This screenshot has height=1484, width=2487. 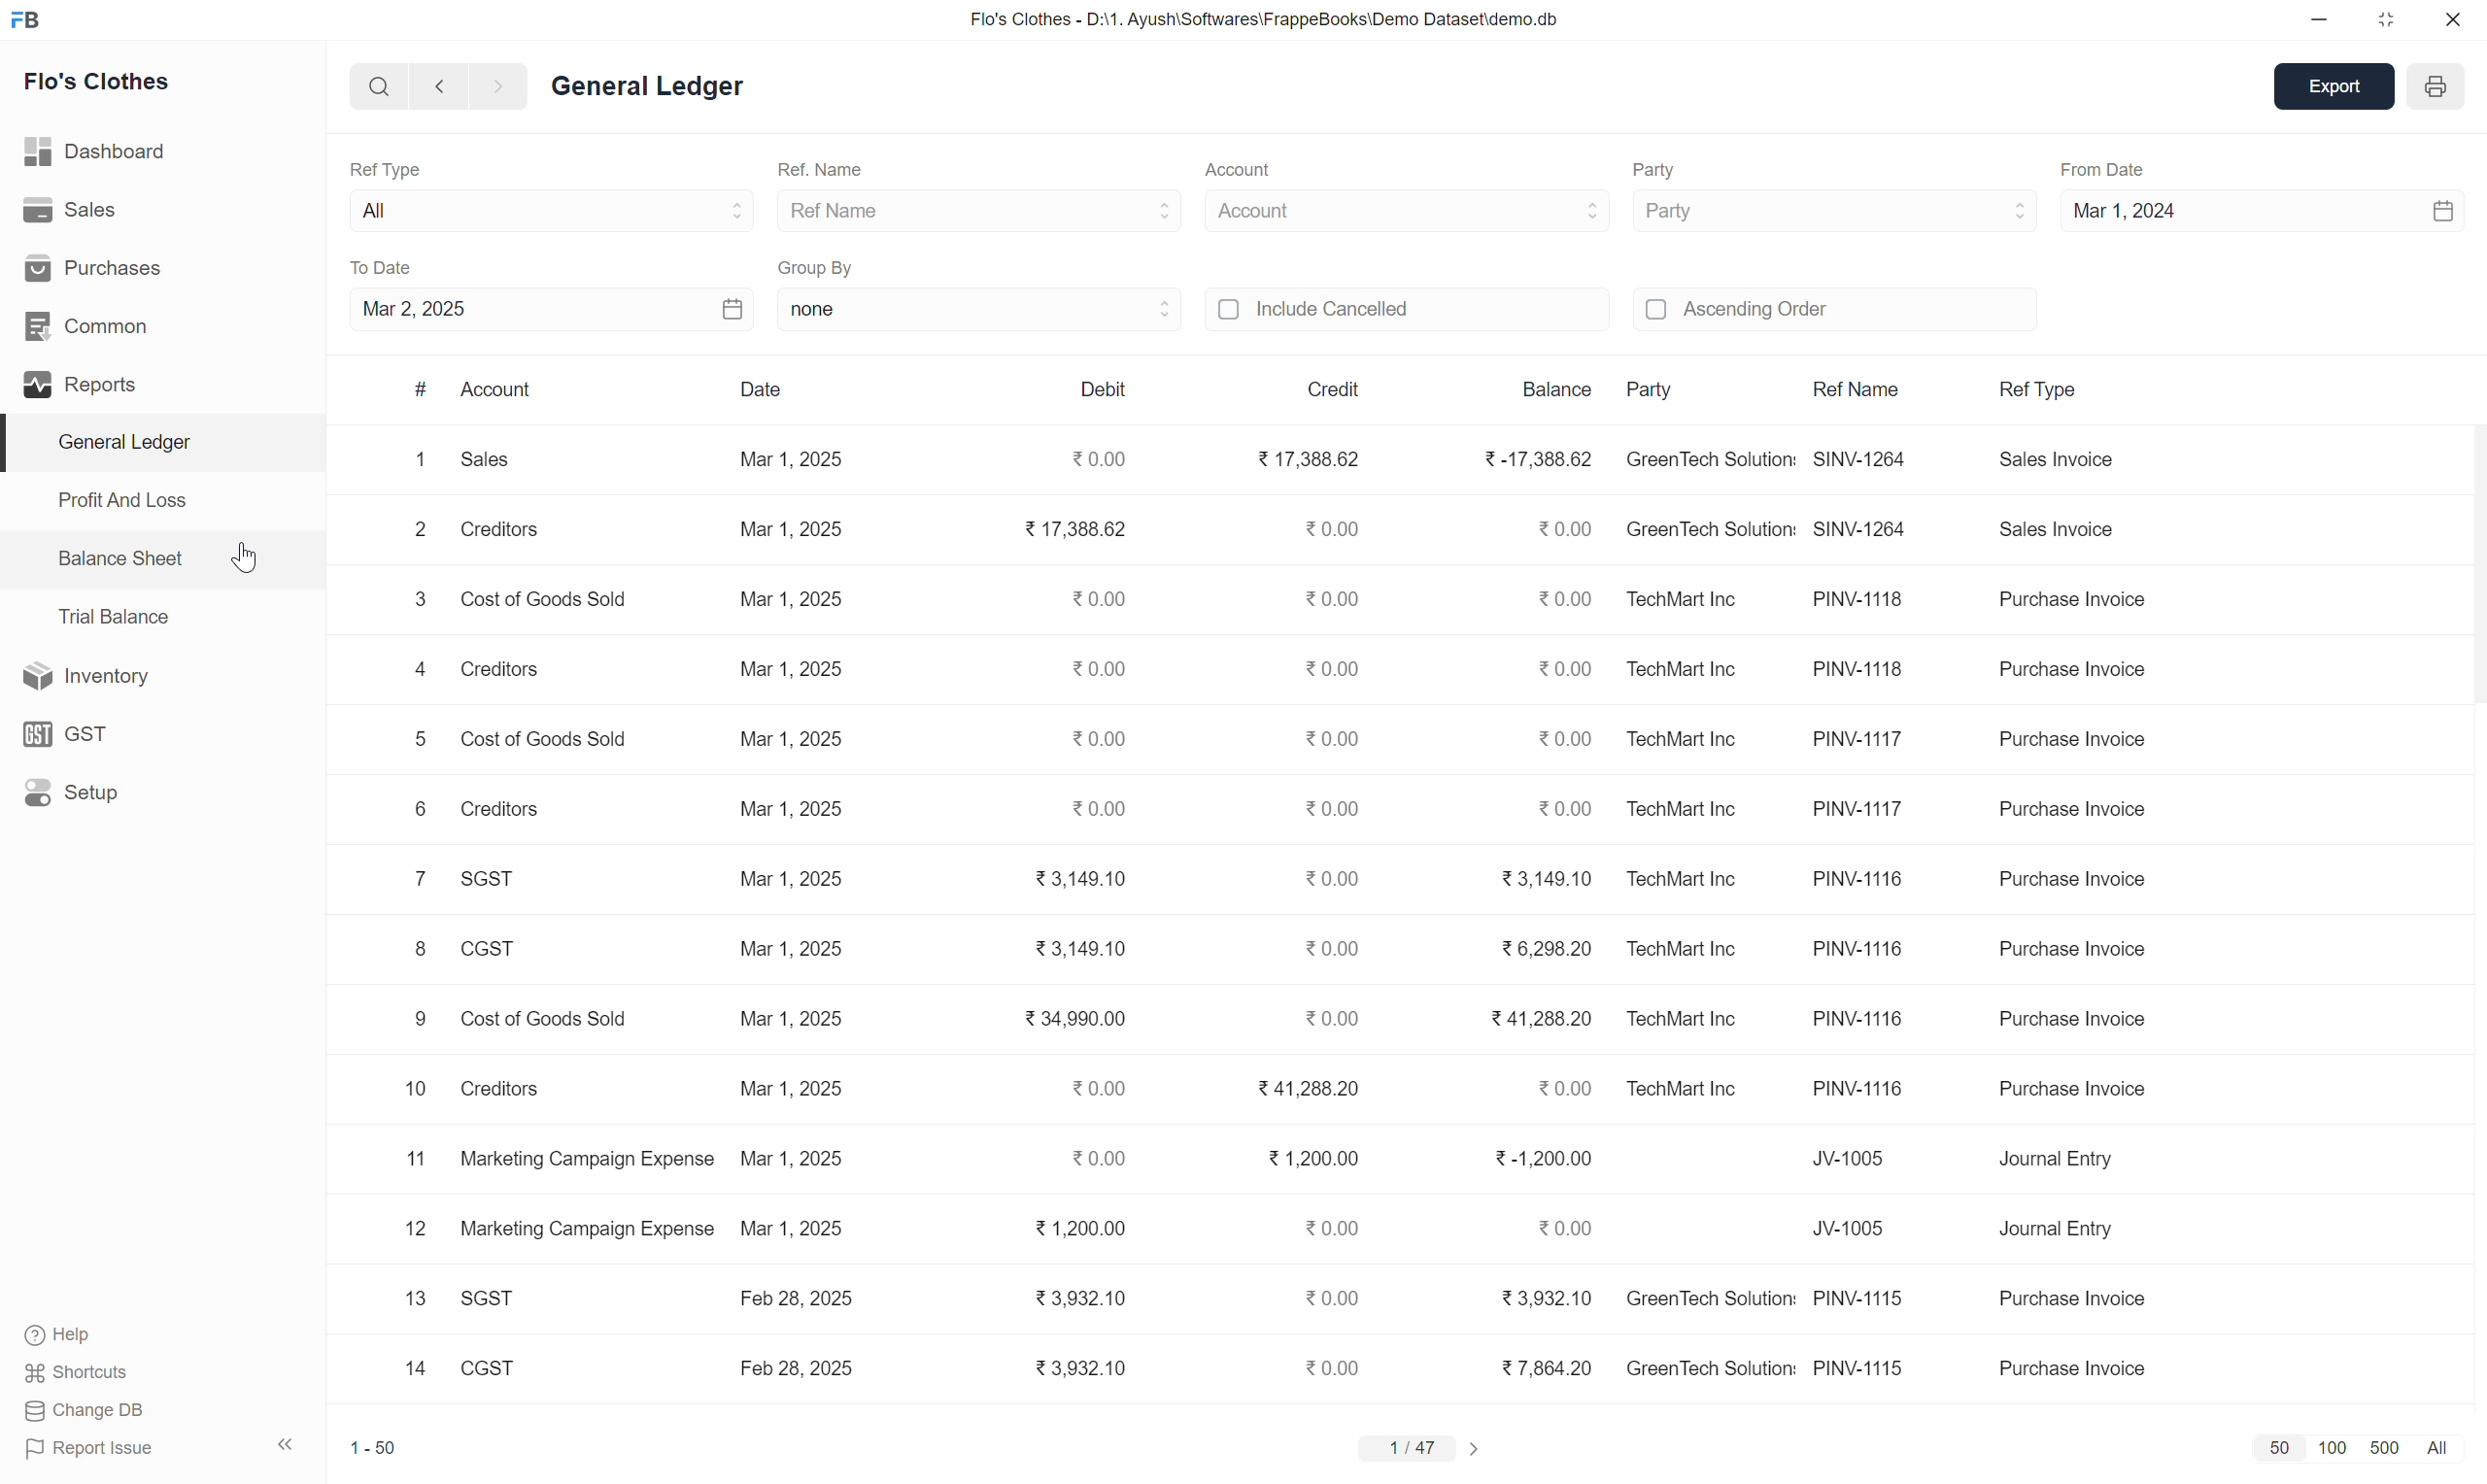 I want to click on 3,932.10, so click(x=1067, y=1296).